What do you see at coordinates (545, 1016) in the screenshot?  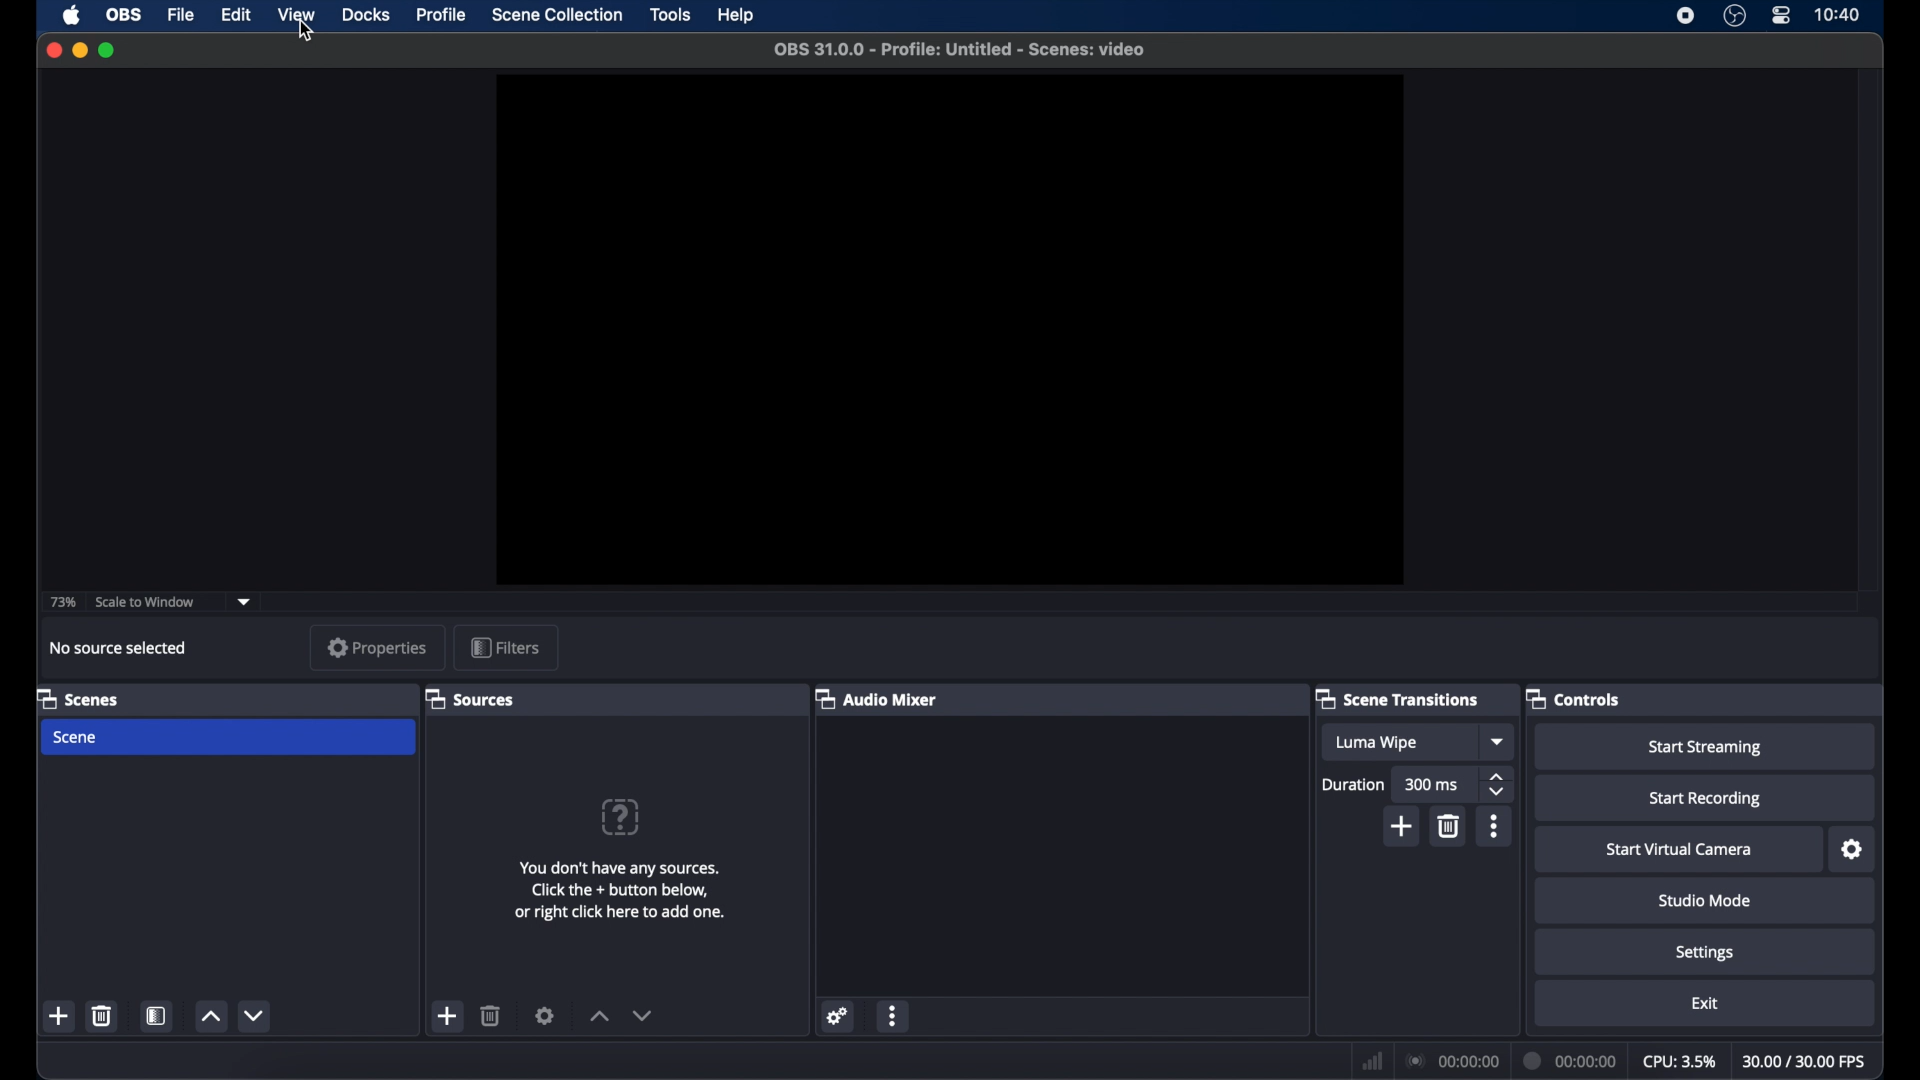 I see `settings` at bounding box center [545, 1016].